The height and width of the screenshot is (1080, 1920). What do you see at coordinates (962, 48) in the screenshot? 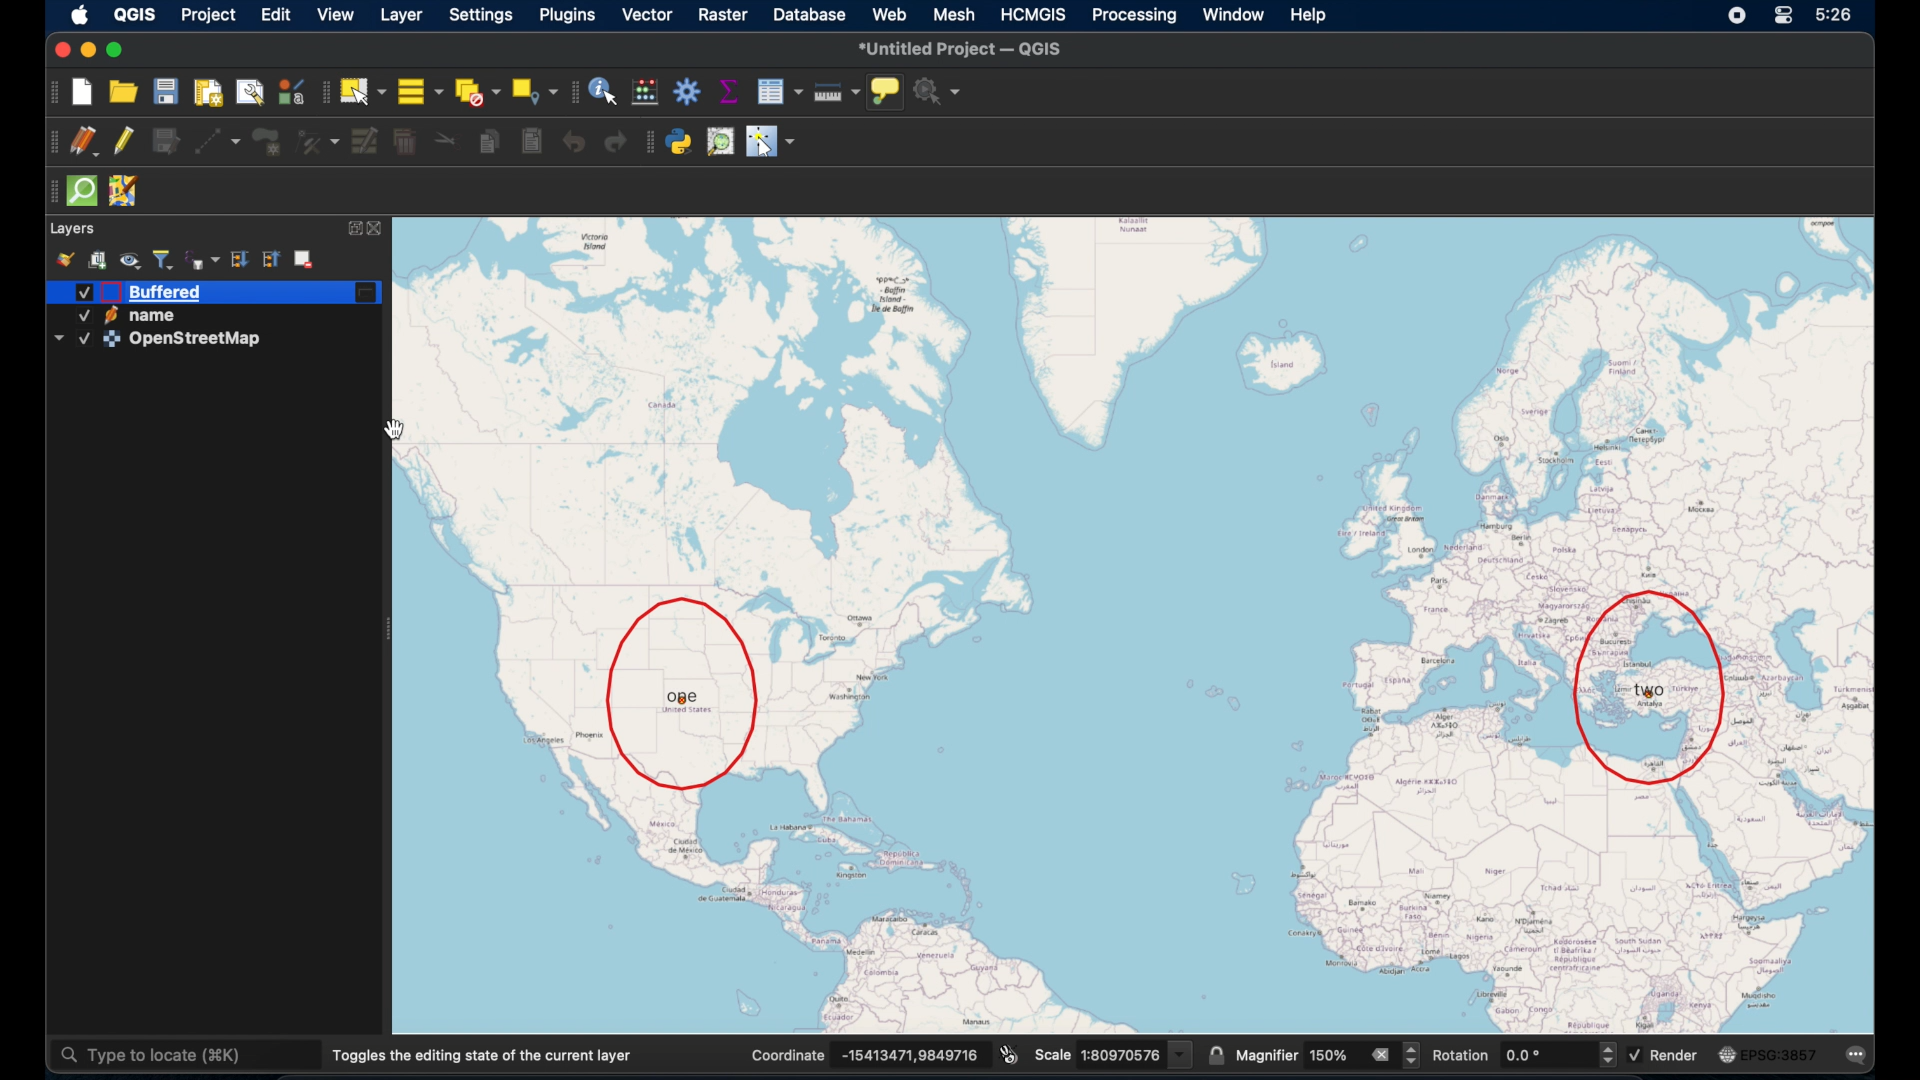
I see `untitled project - QGIS` at bounding box center [962, 48].